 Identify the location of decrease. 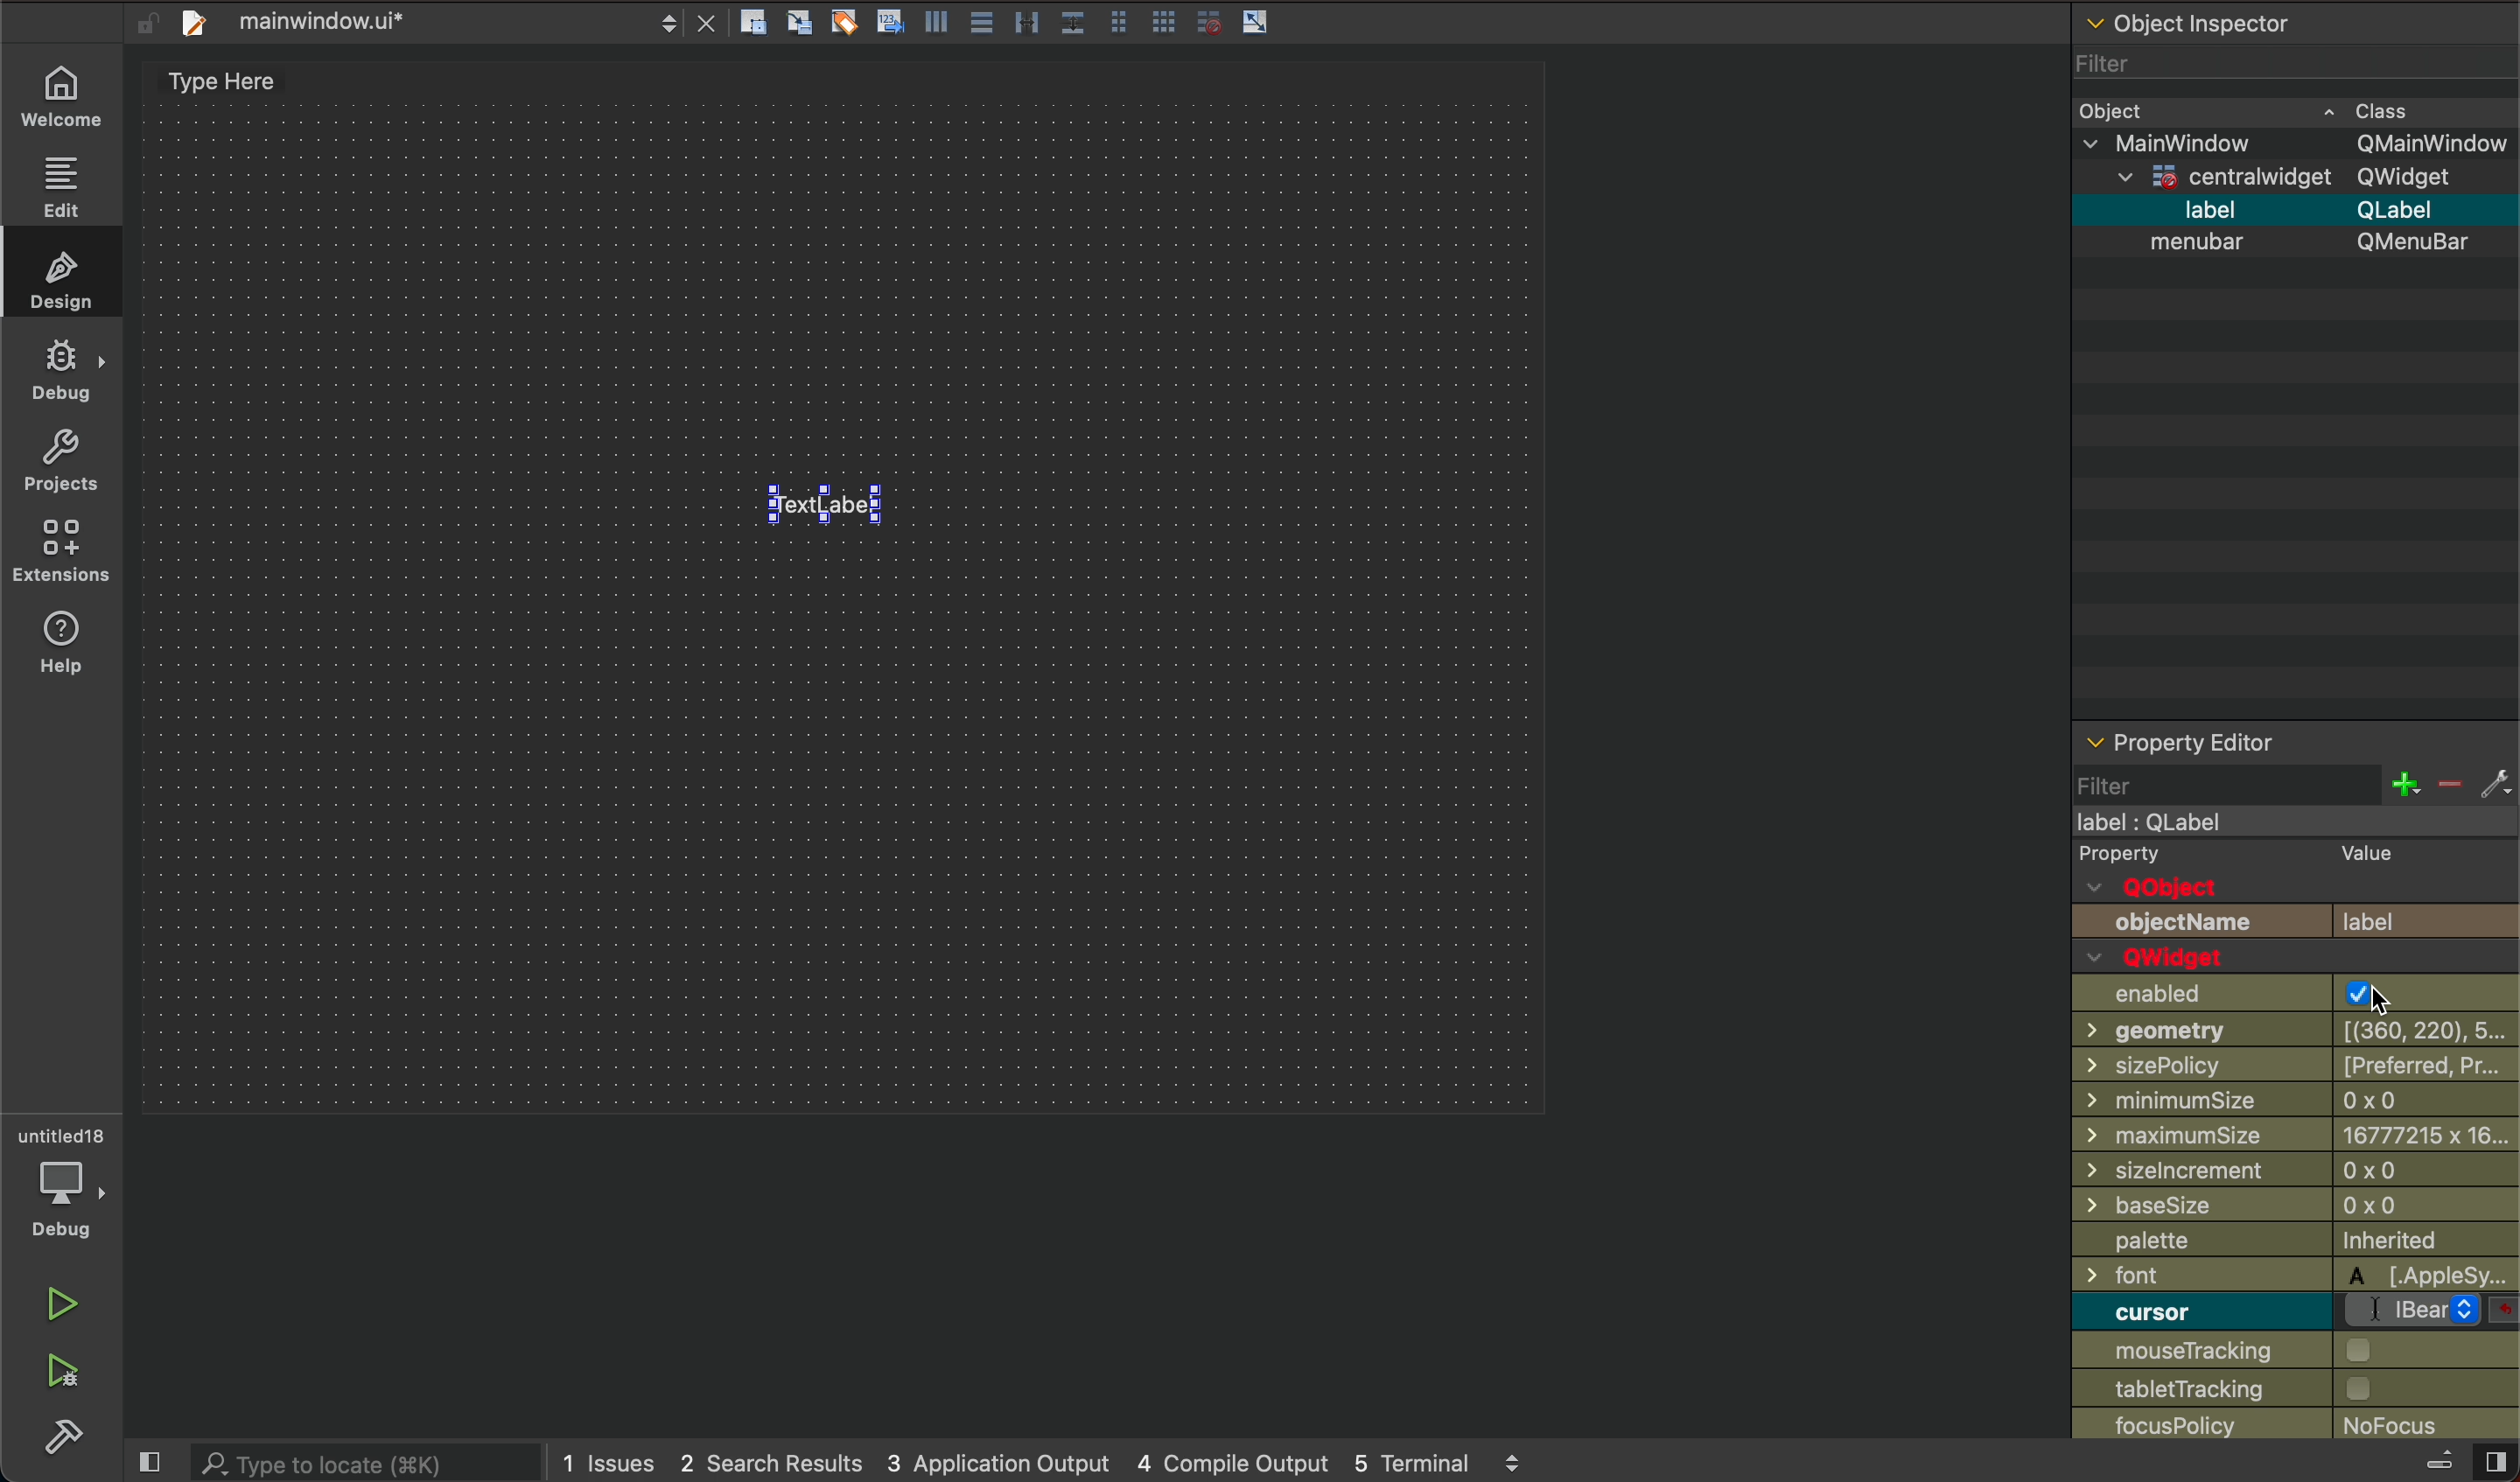
(2452, 782).